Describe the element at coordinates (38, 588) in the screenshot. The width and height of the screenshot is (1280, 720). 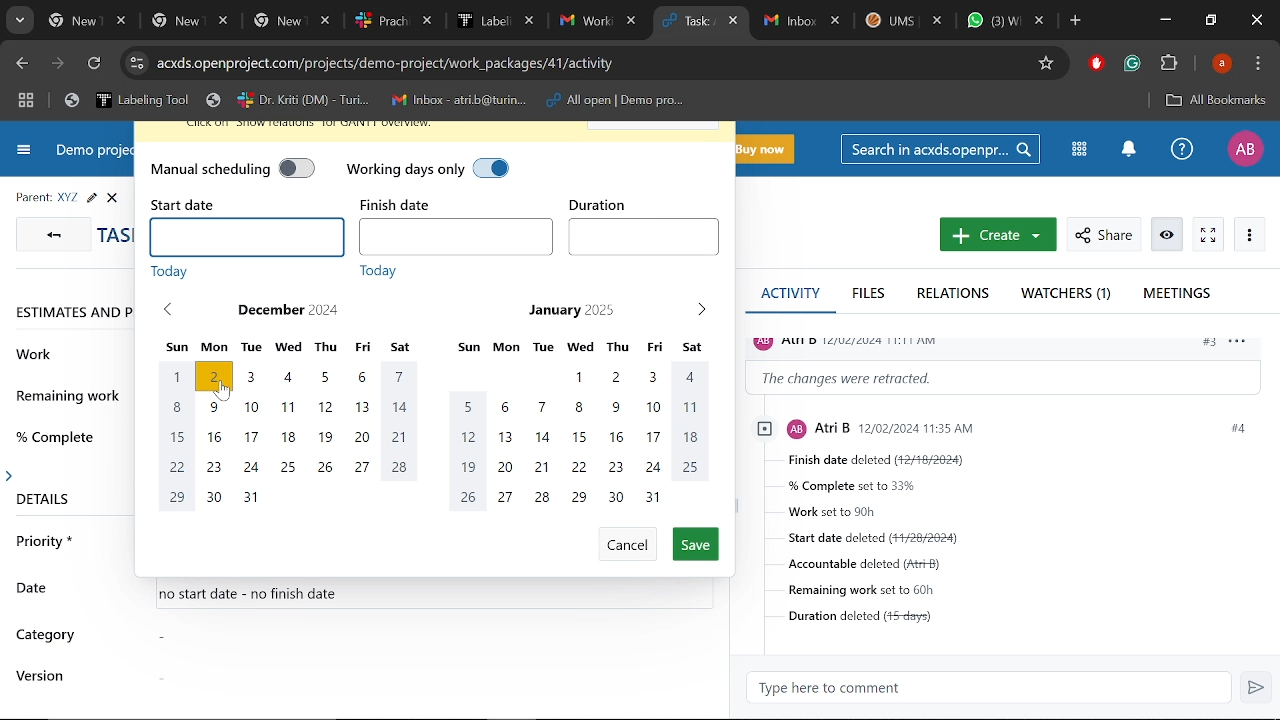
I see `date` at that location.